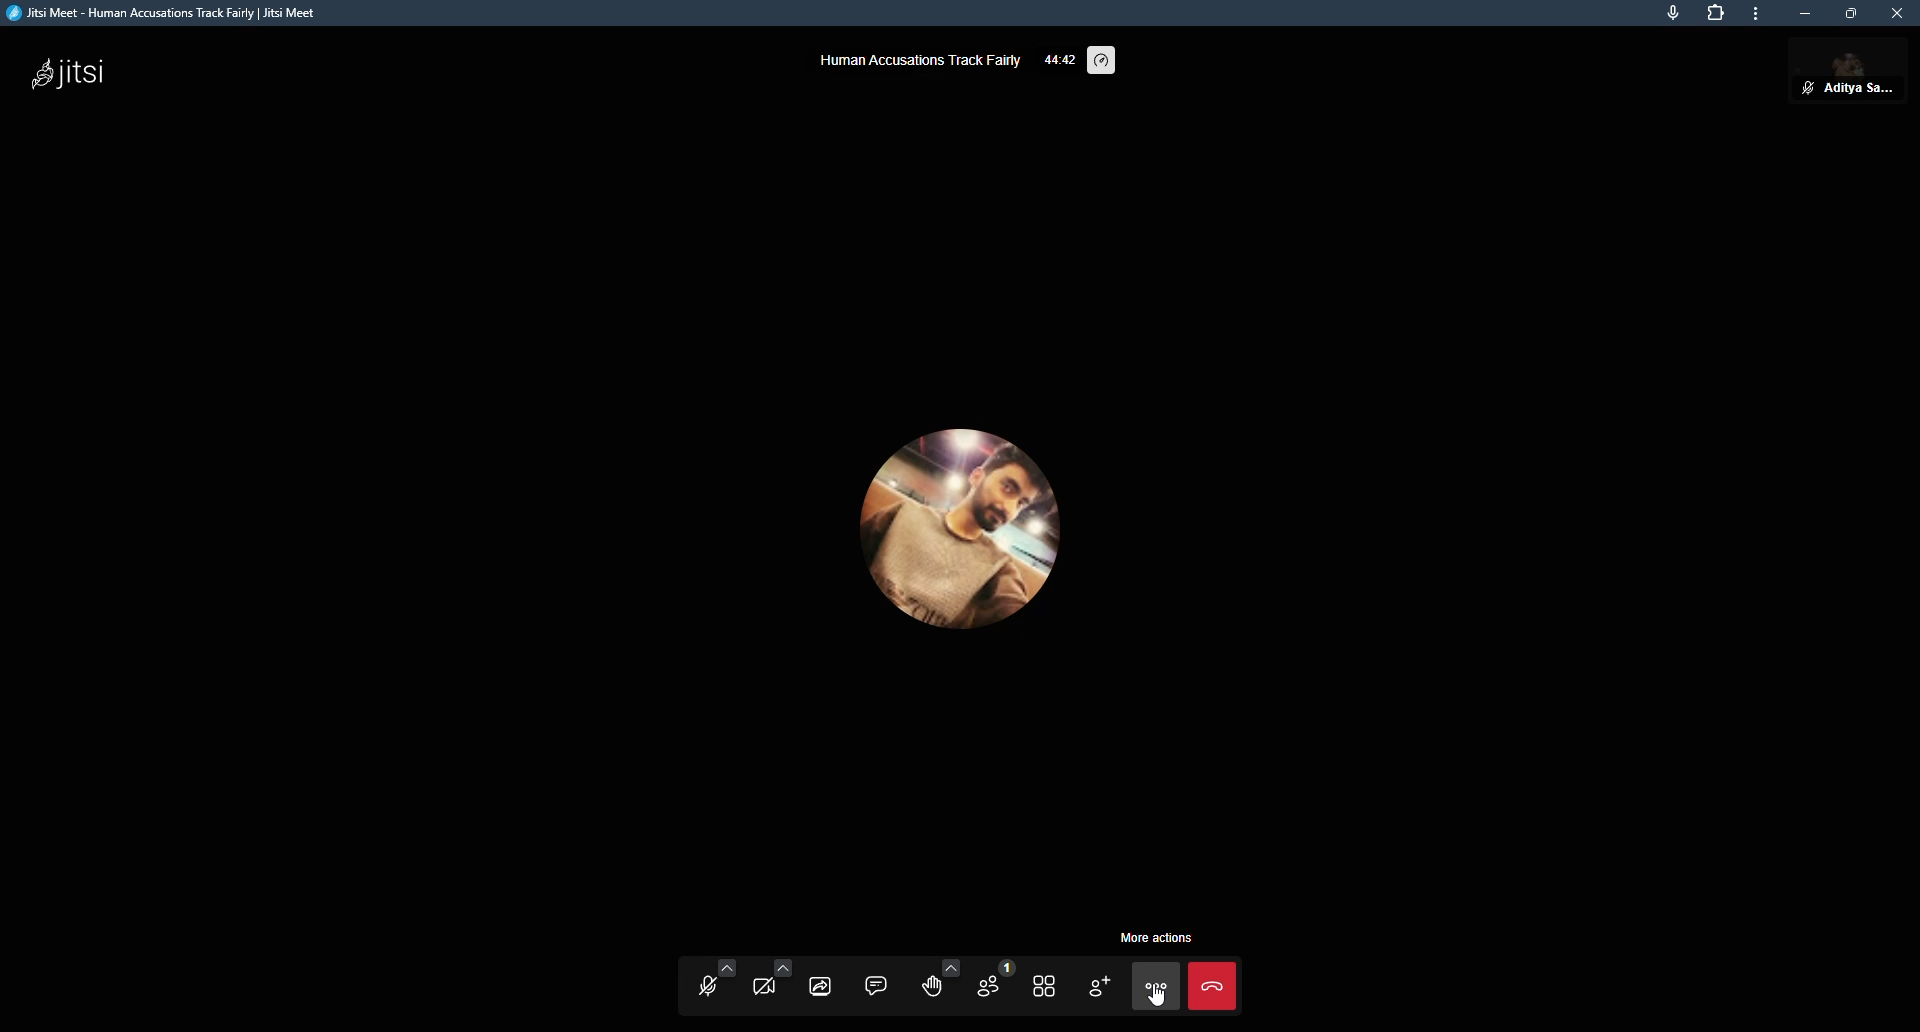 Image resolution: width=1920 pixels, height=1032 pixels. What do you see at coordinates (1861, 71) in the screenshot?
I see `profile` at bounding box center [1861, 71].